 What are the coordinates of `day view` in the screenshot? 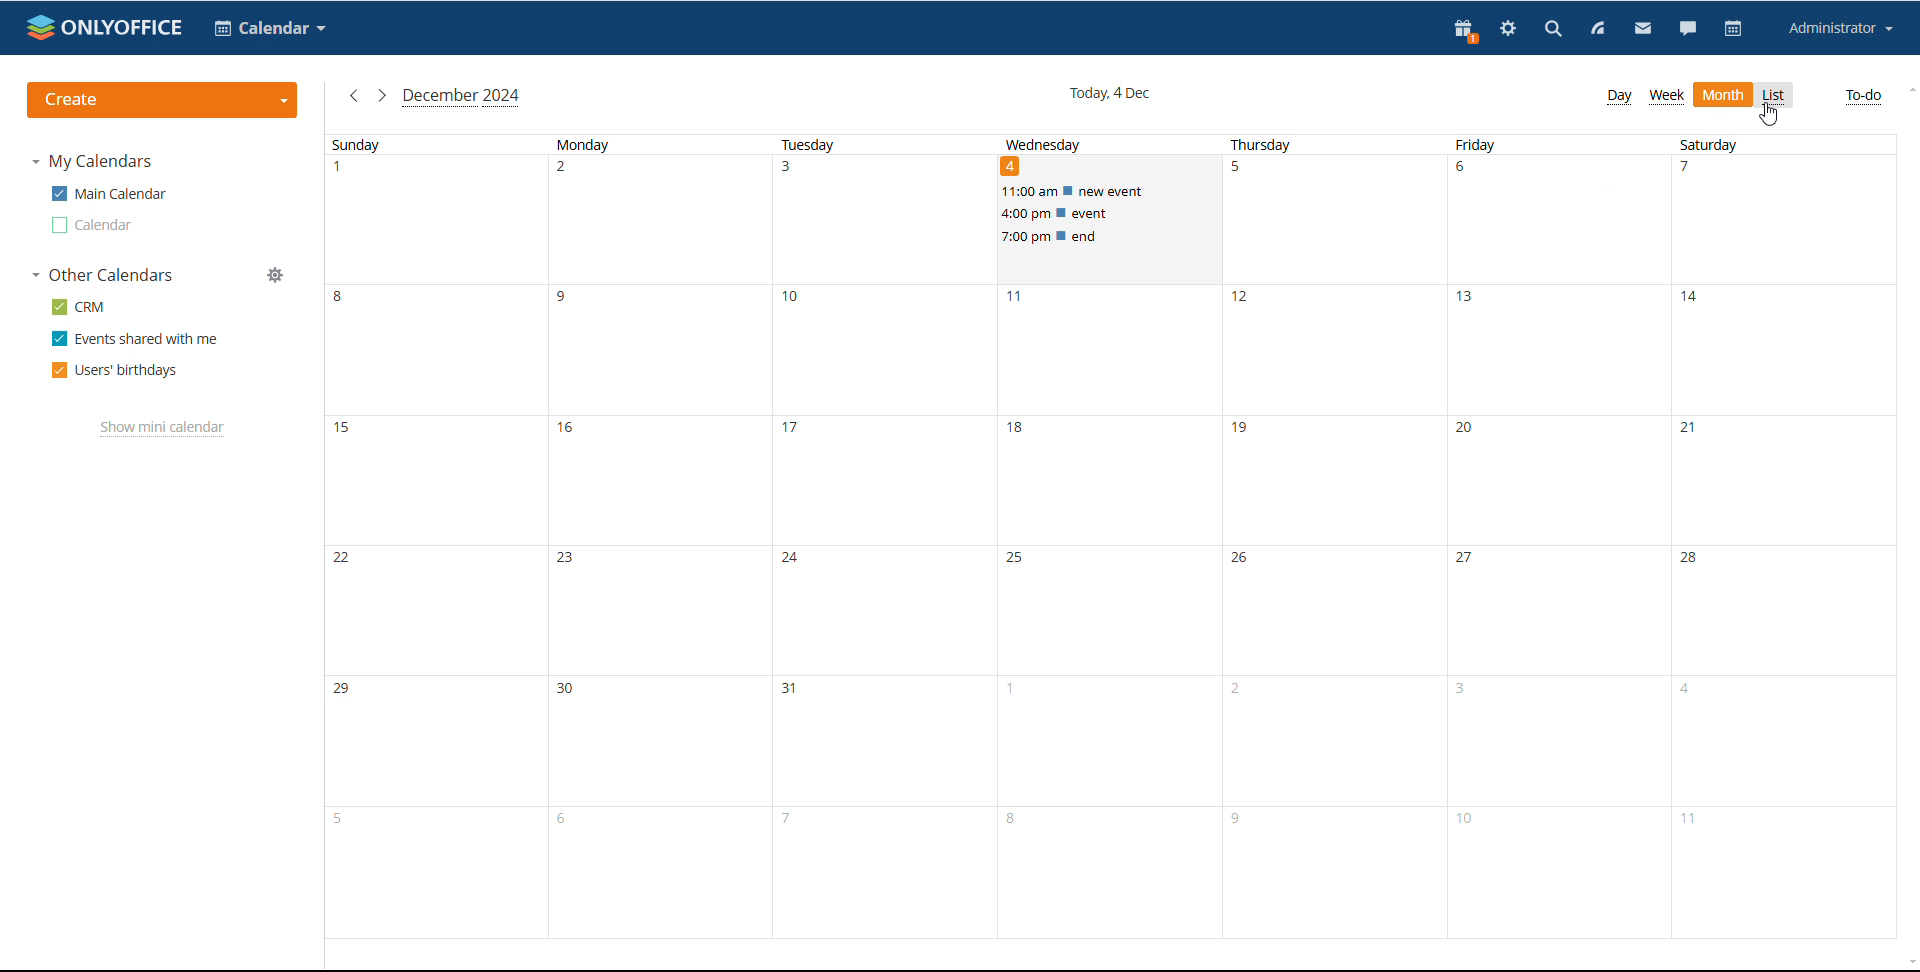 It's located at (1617, 96).